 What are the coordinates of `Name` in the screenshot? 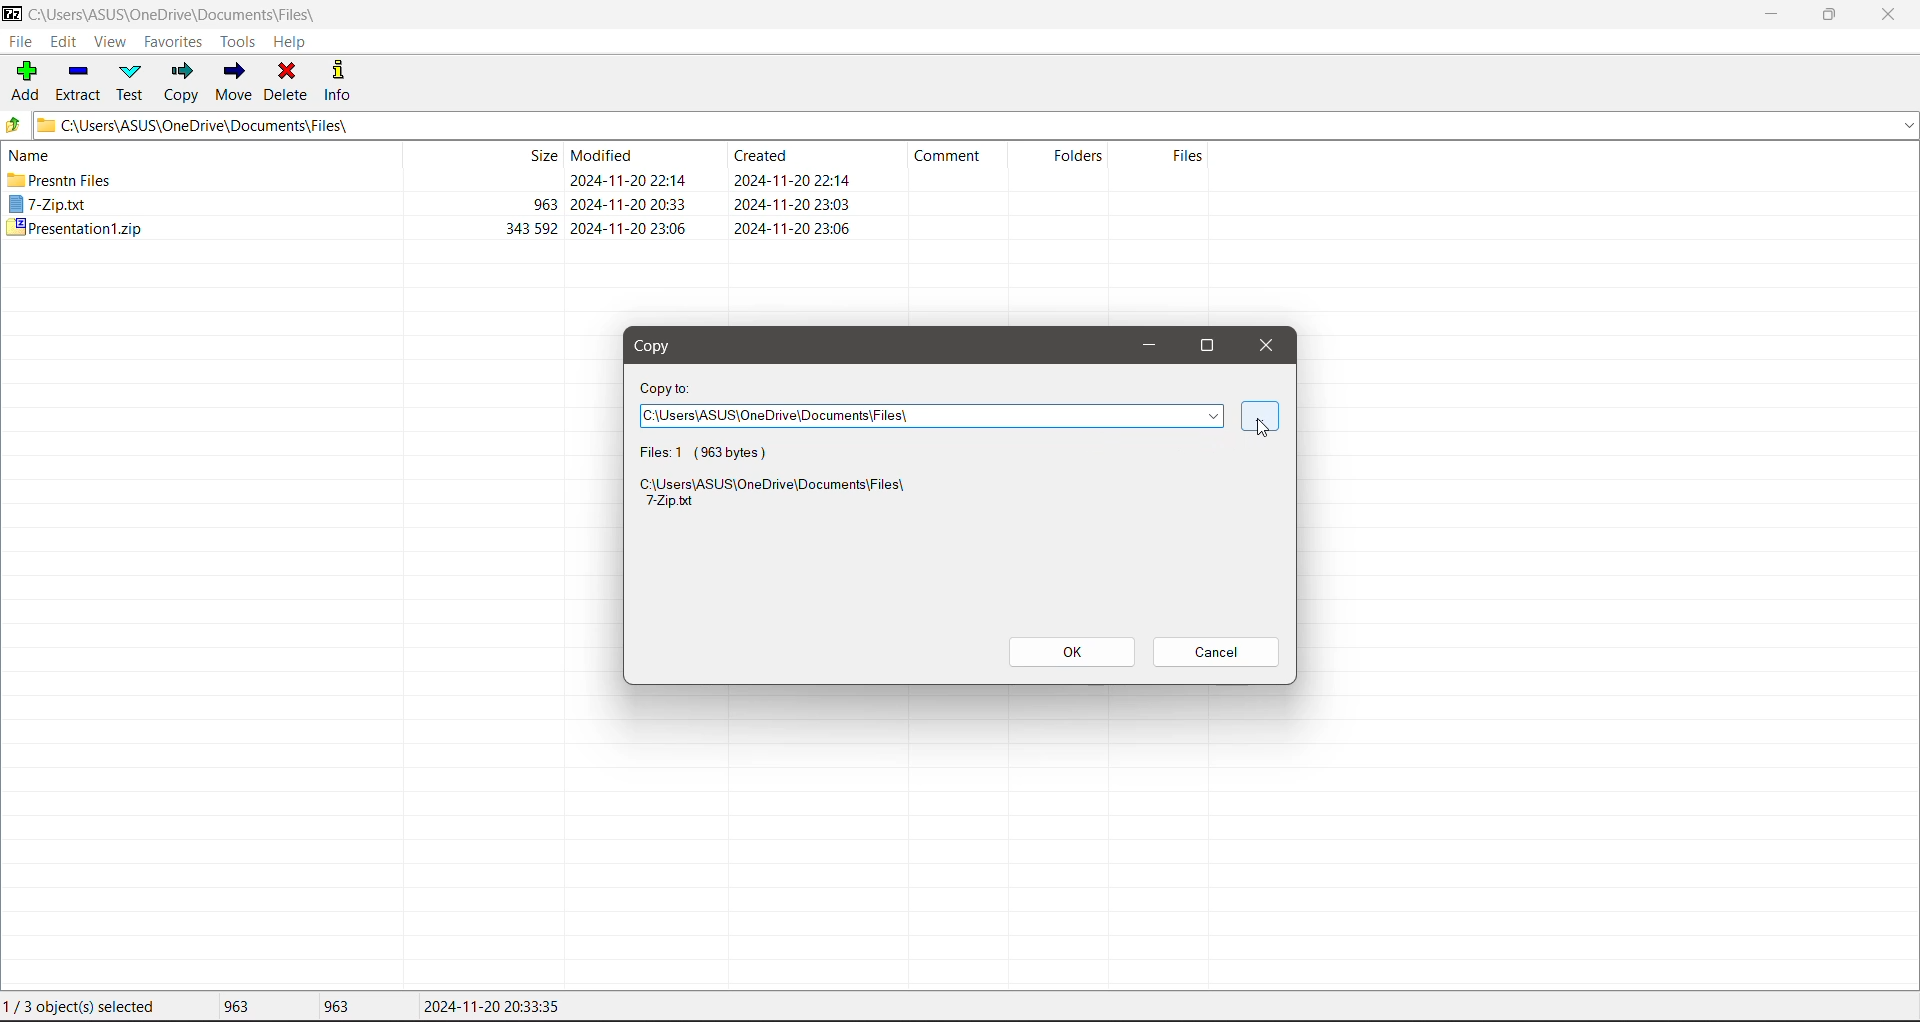 It's located at (34, 154).